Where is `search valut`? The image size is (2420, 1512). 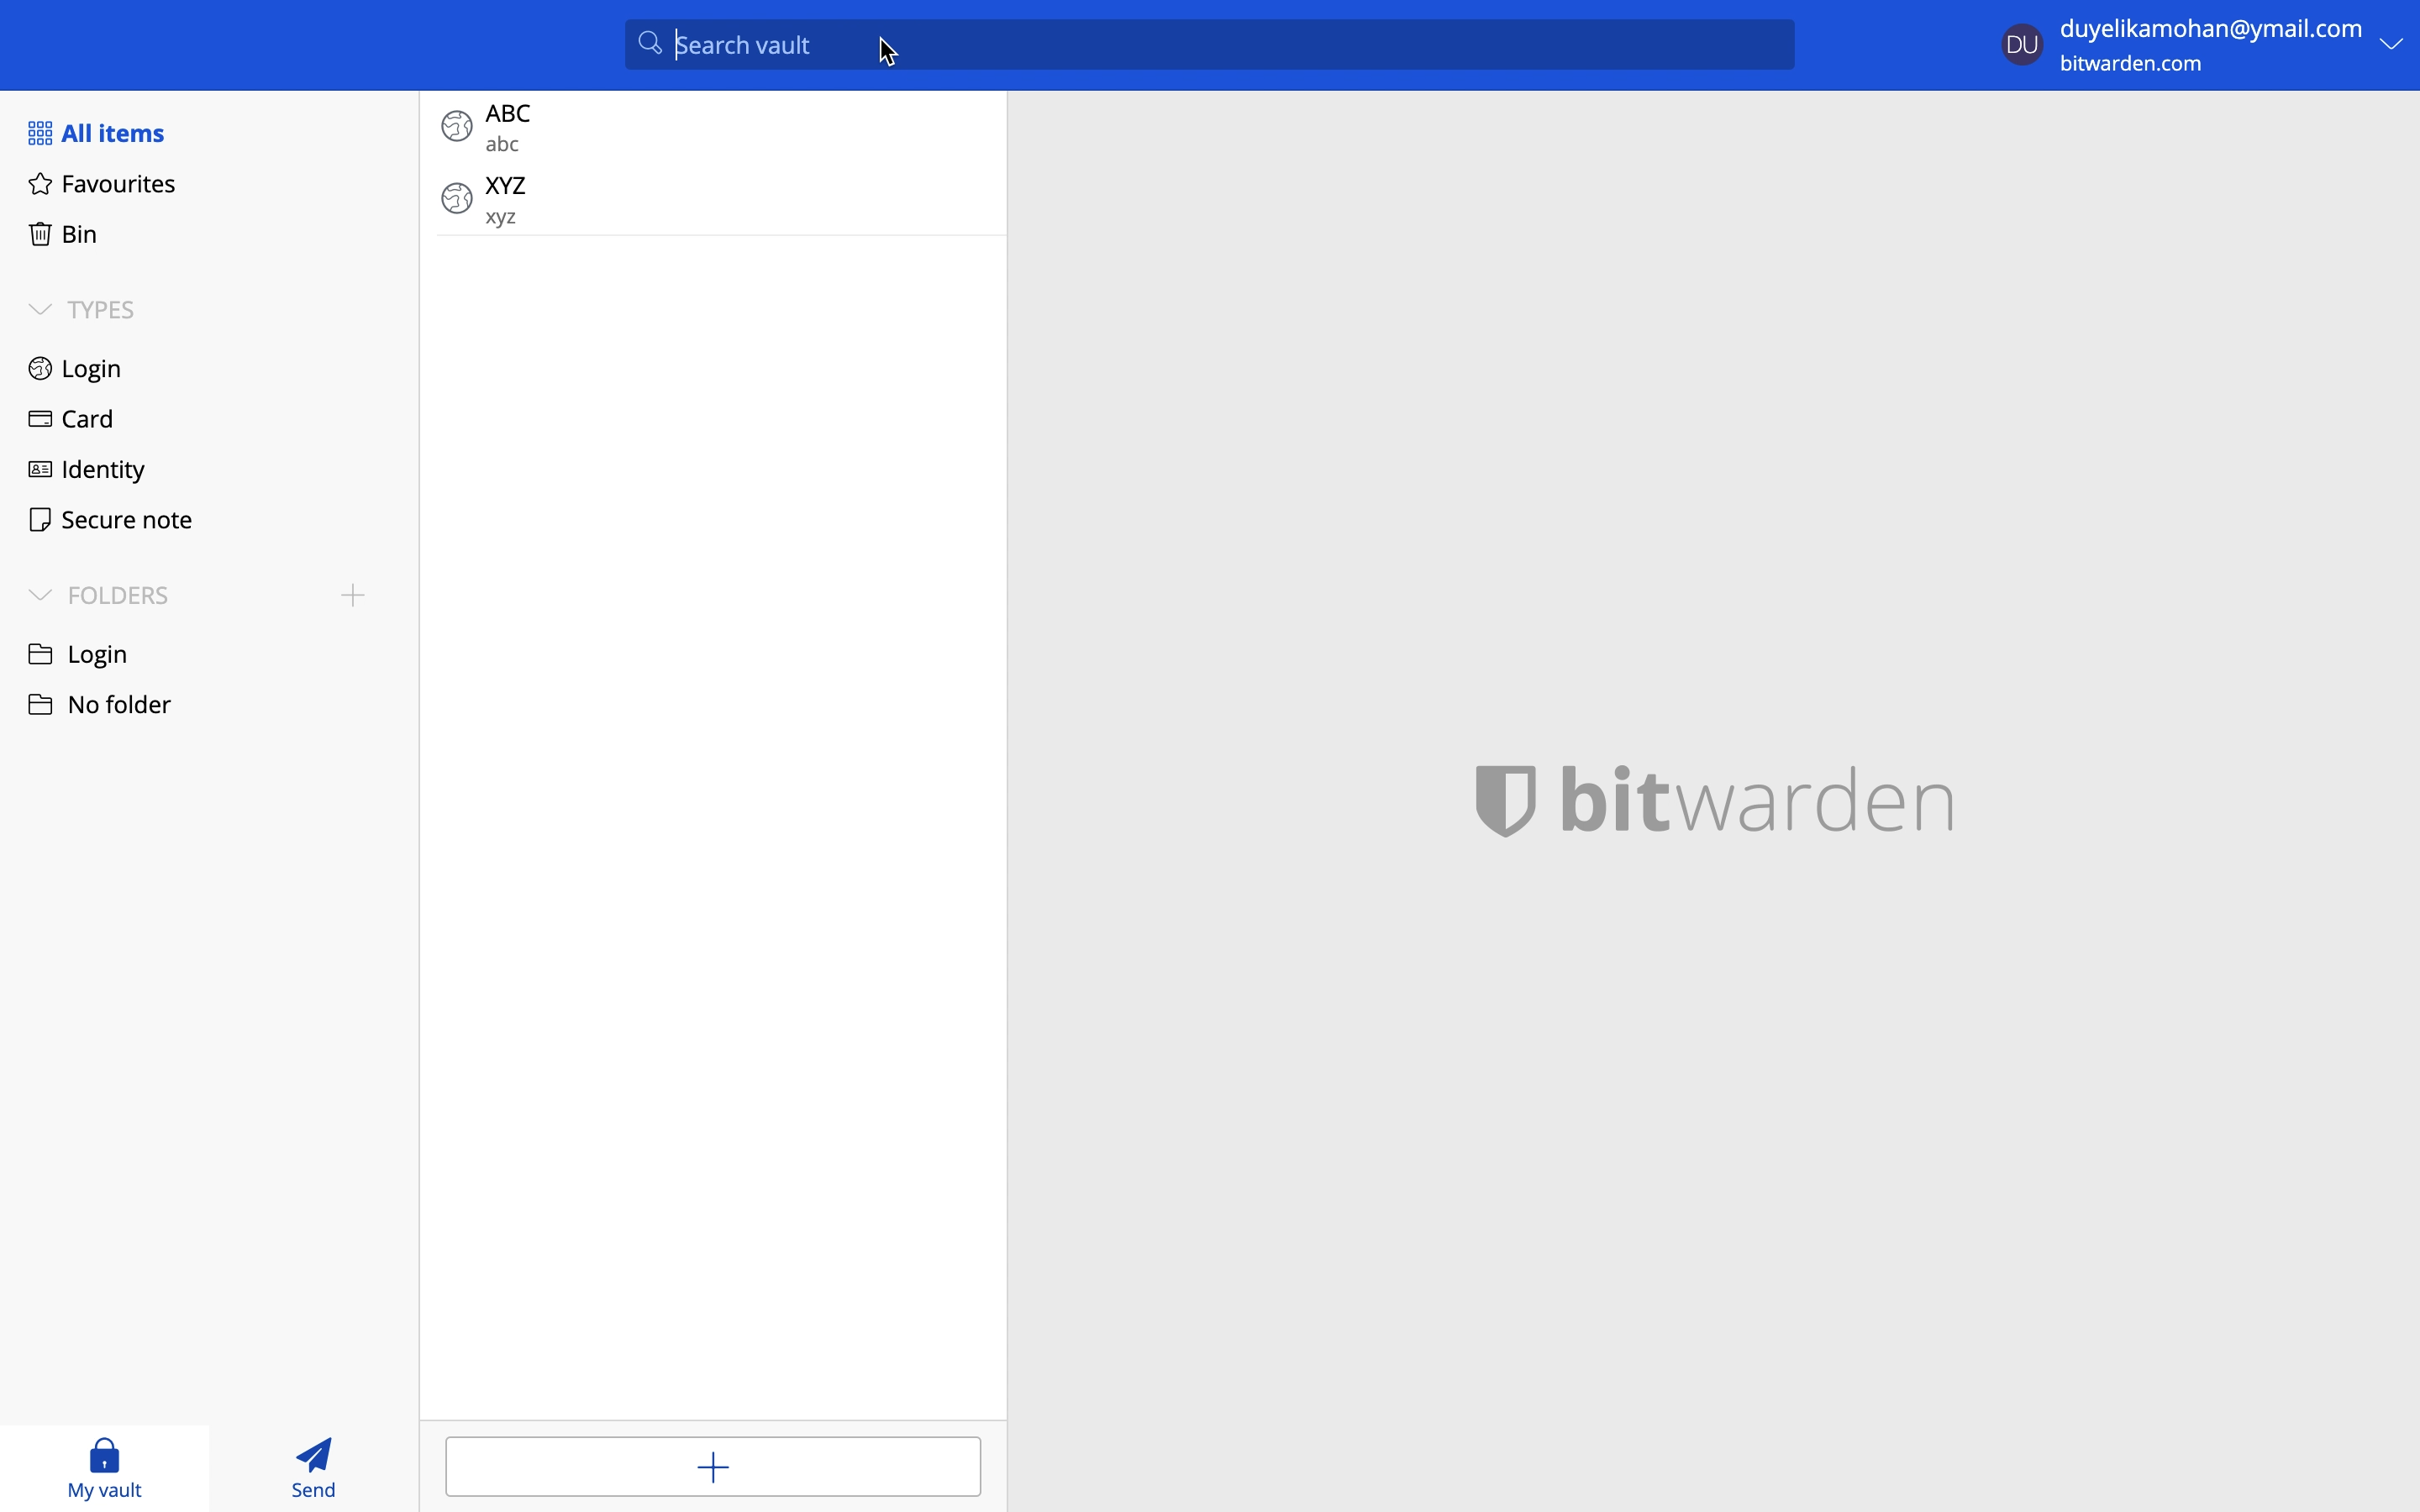
search valut is located at coordinates (1217, 44).